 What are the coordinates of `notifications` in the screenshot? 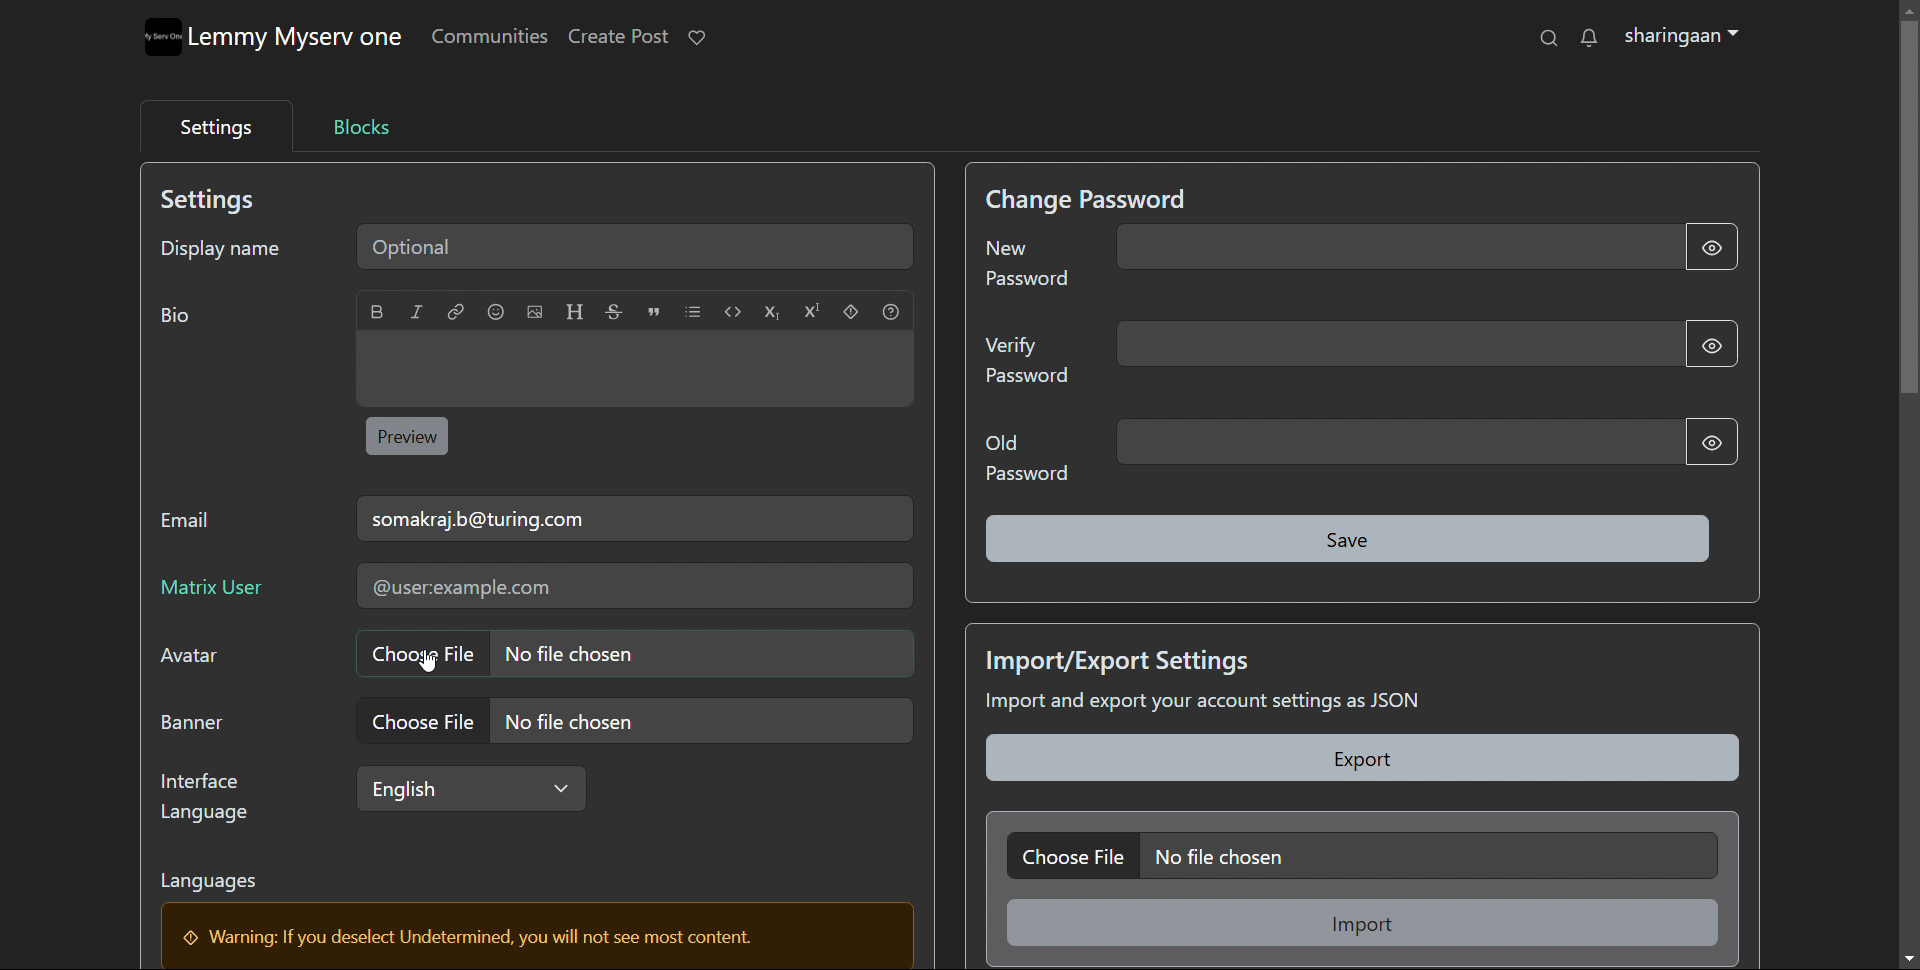 It's located at (1588, 37).